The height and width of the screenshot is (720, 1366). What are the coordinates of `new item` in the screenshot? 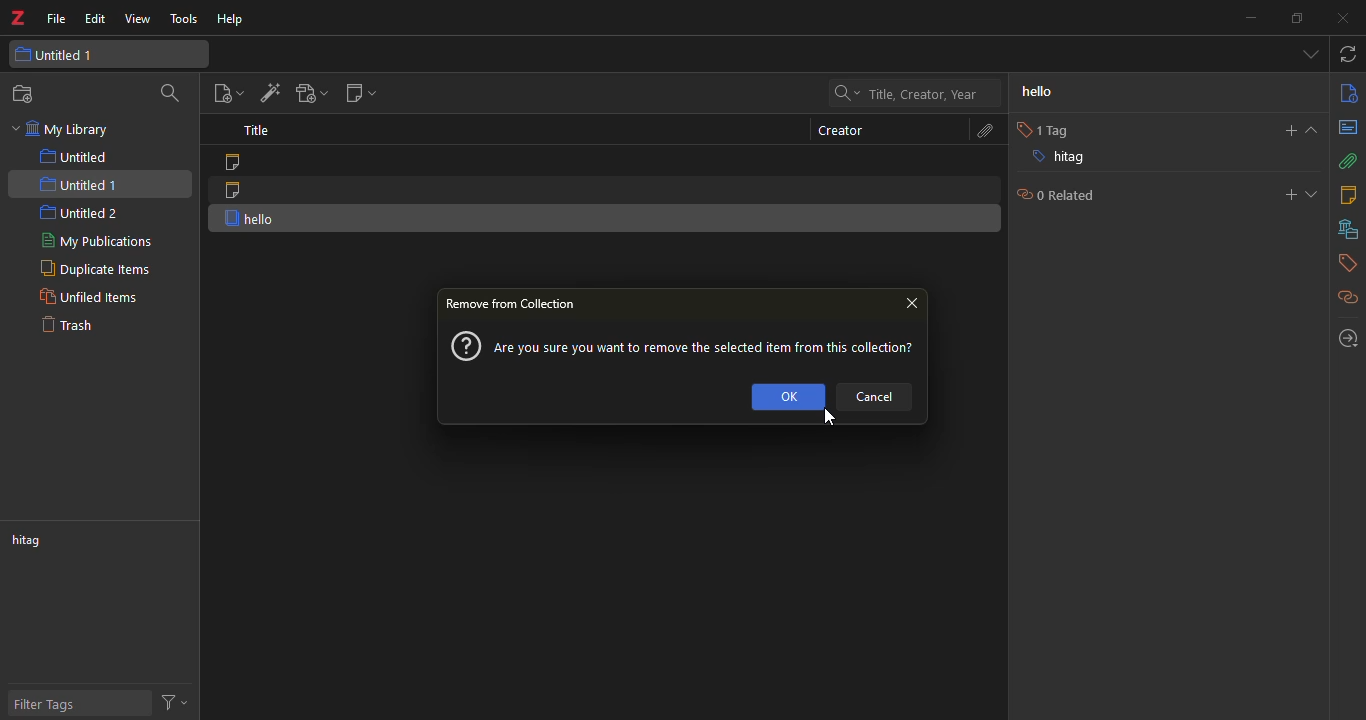 It's located at (227, 93).